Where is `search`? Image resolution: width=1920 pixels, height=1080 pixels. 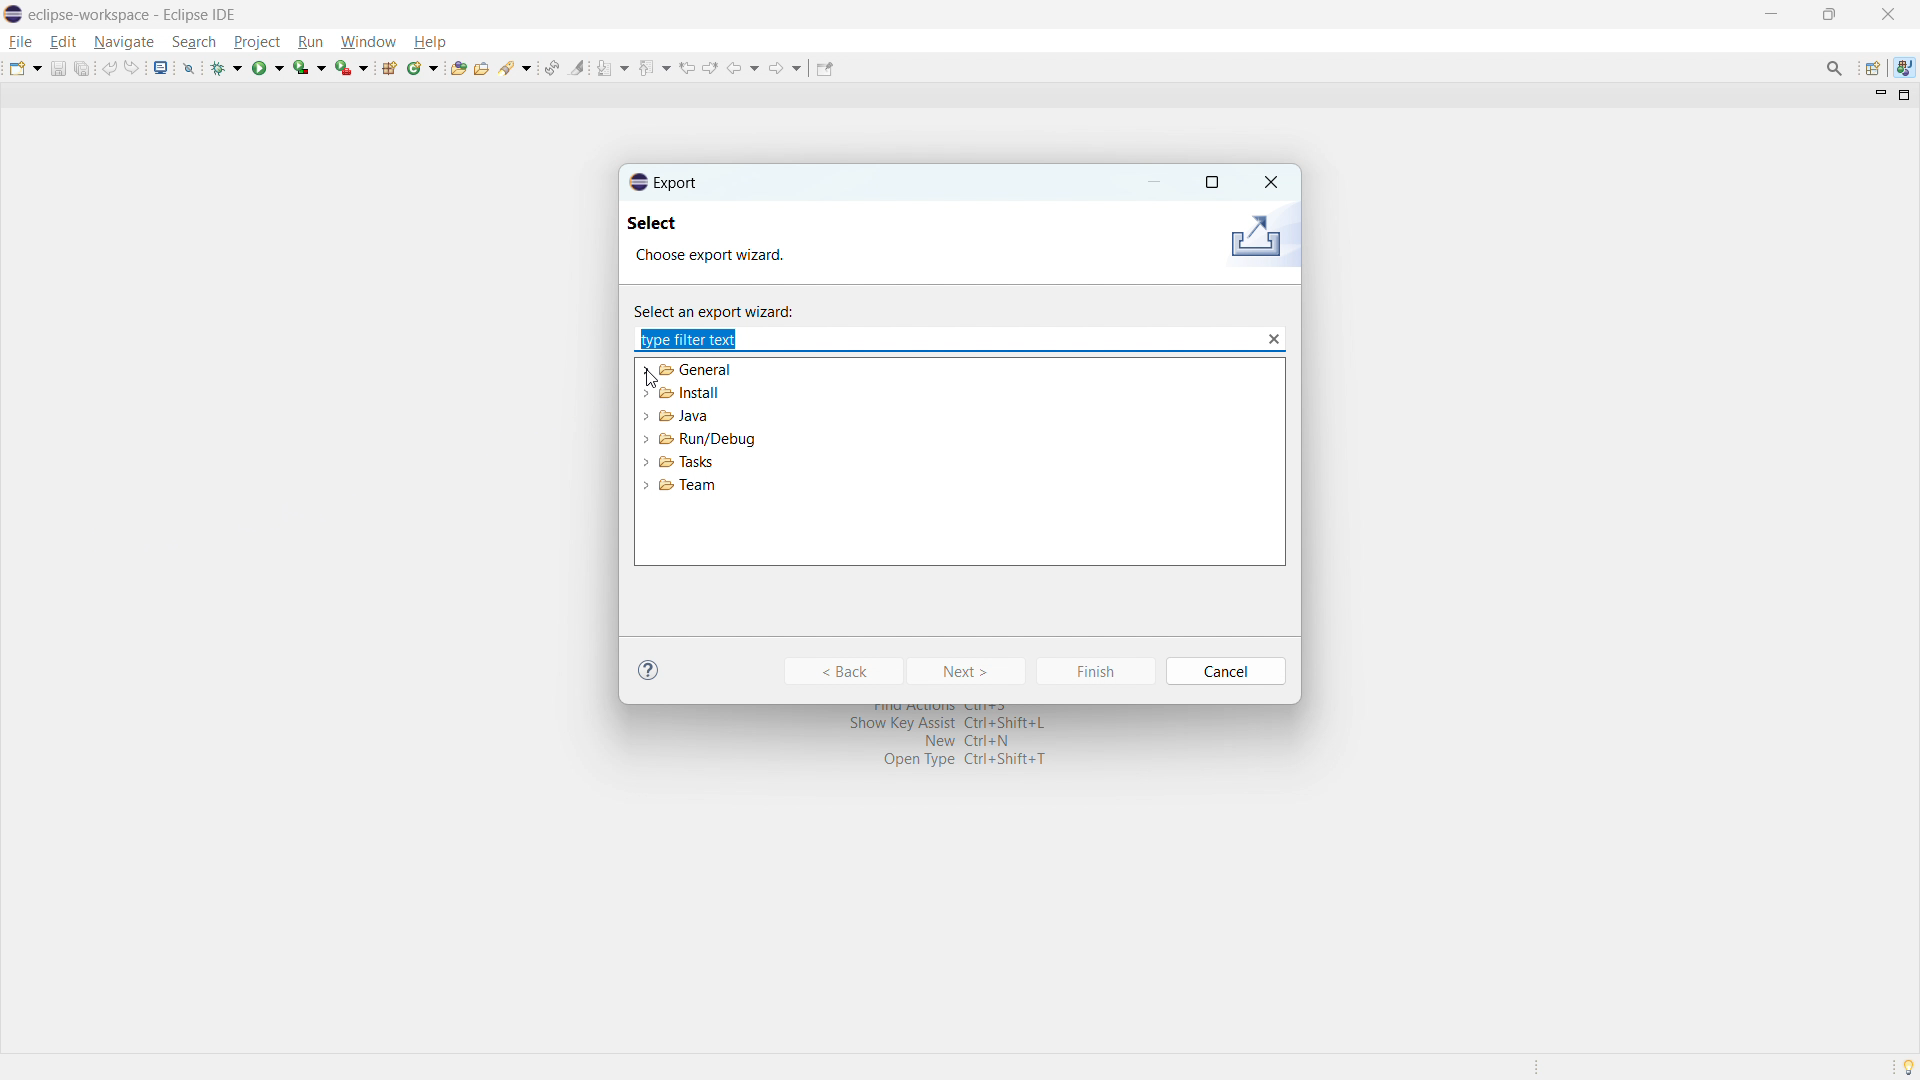 search is located at coordinates (516, 66).